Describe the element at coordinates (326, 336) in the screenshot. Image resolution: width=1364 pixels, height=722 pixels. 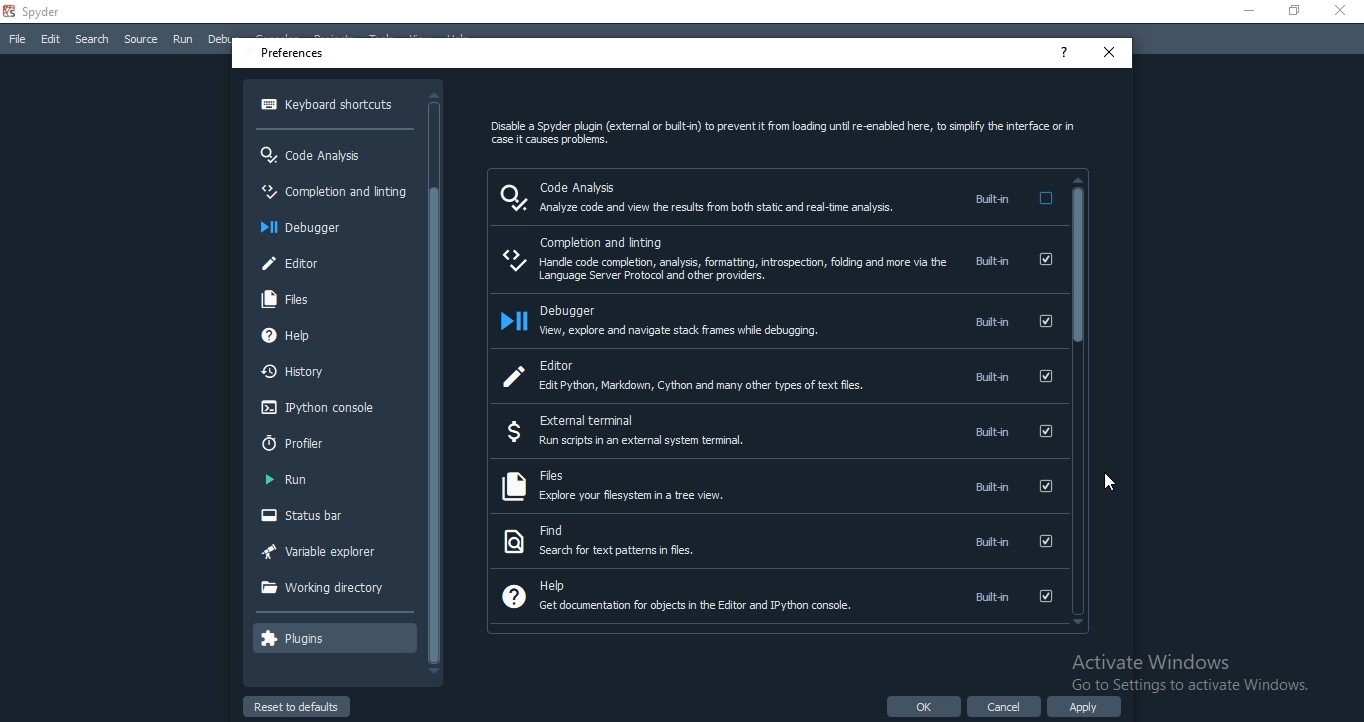
I see `help` at that location.